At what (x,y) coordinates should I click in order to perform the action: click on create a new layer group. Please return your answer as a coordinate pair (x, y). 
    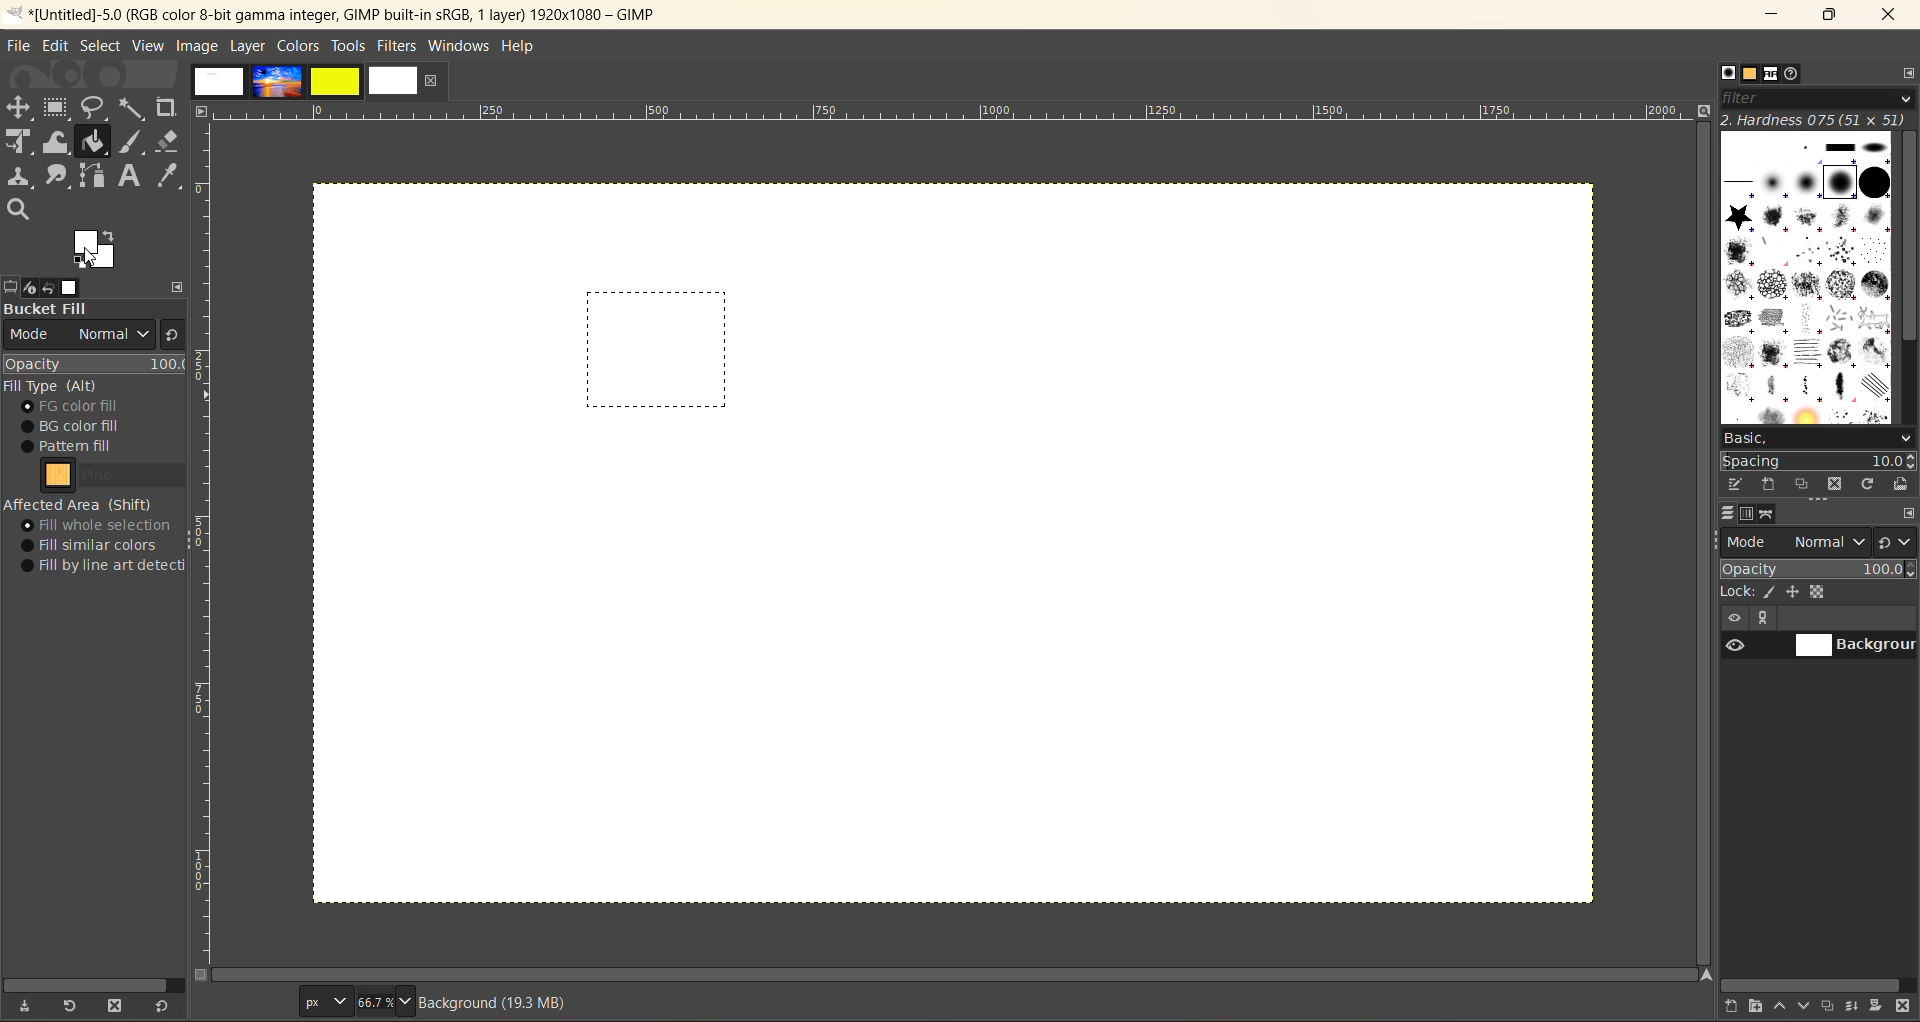
    Looking at the image, I should click on (1759, 1007).